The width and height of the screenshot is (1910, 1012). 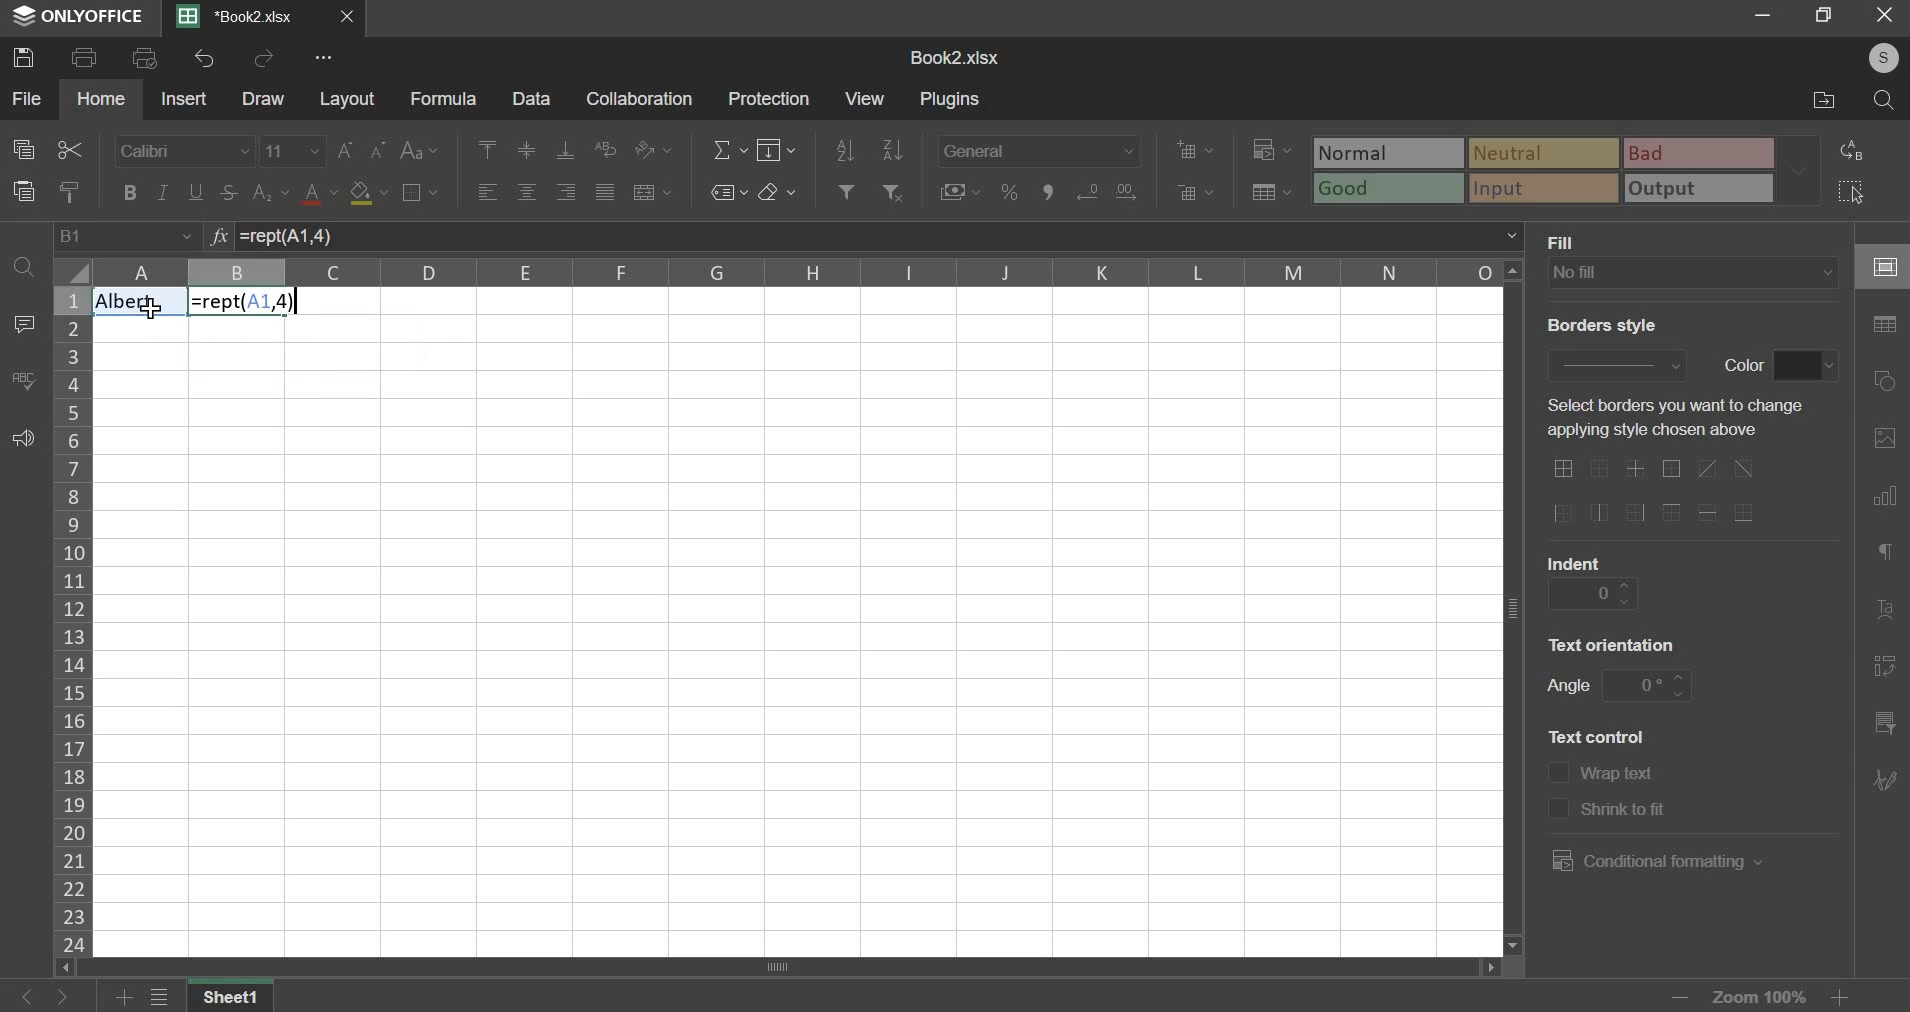 I want to click on insert, so click(x=183, y=98).